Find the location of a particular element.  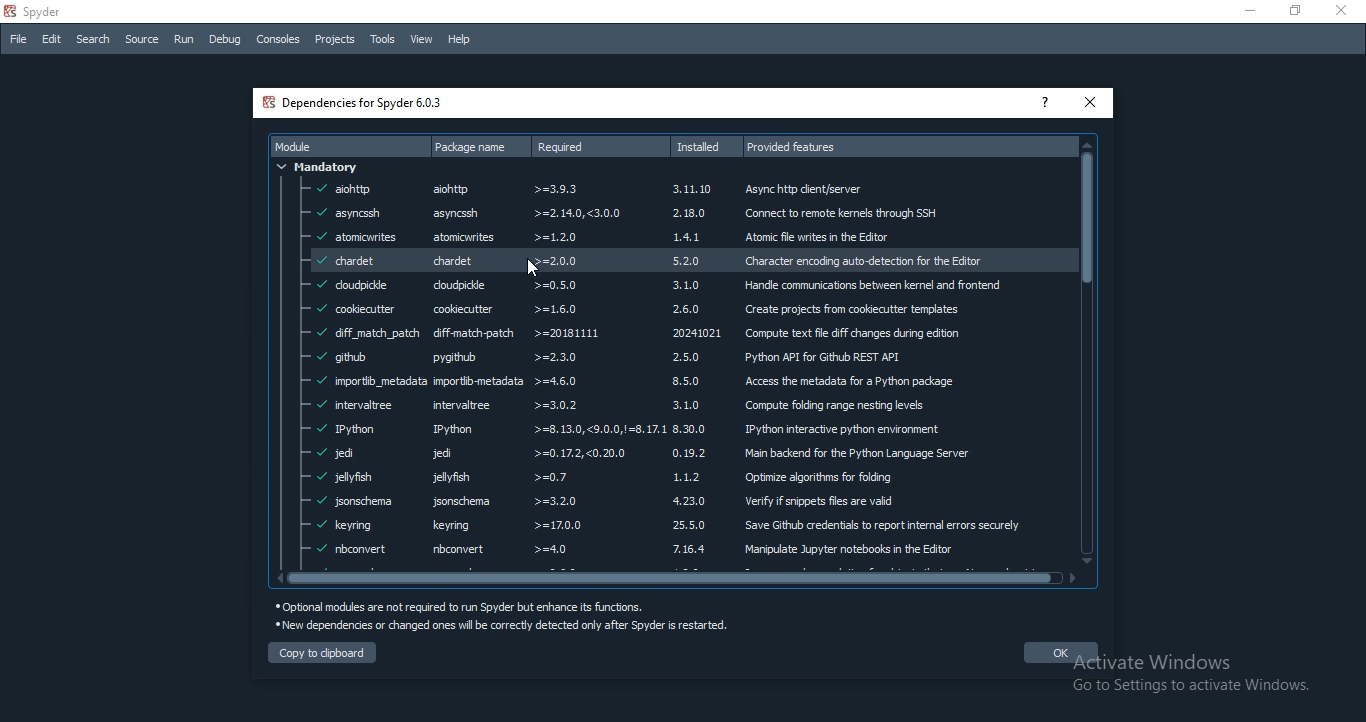

Run is located at coordinates (184, 39).